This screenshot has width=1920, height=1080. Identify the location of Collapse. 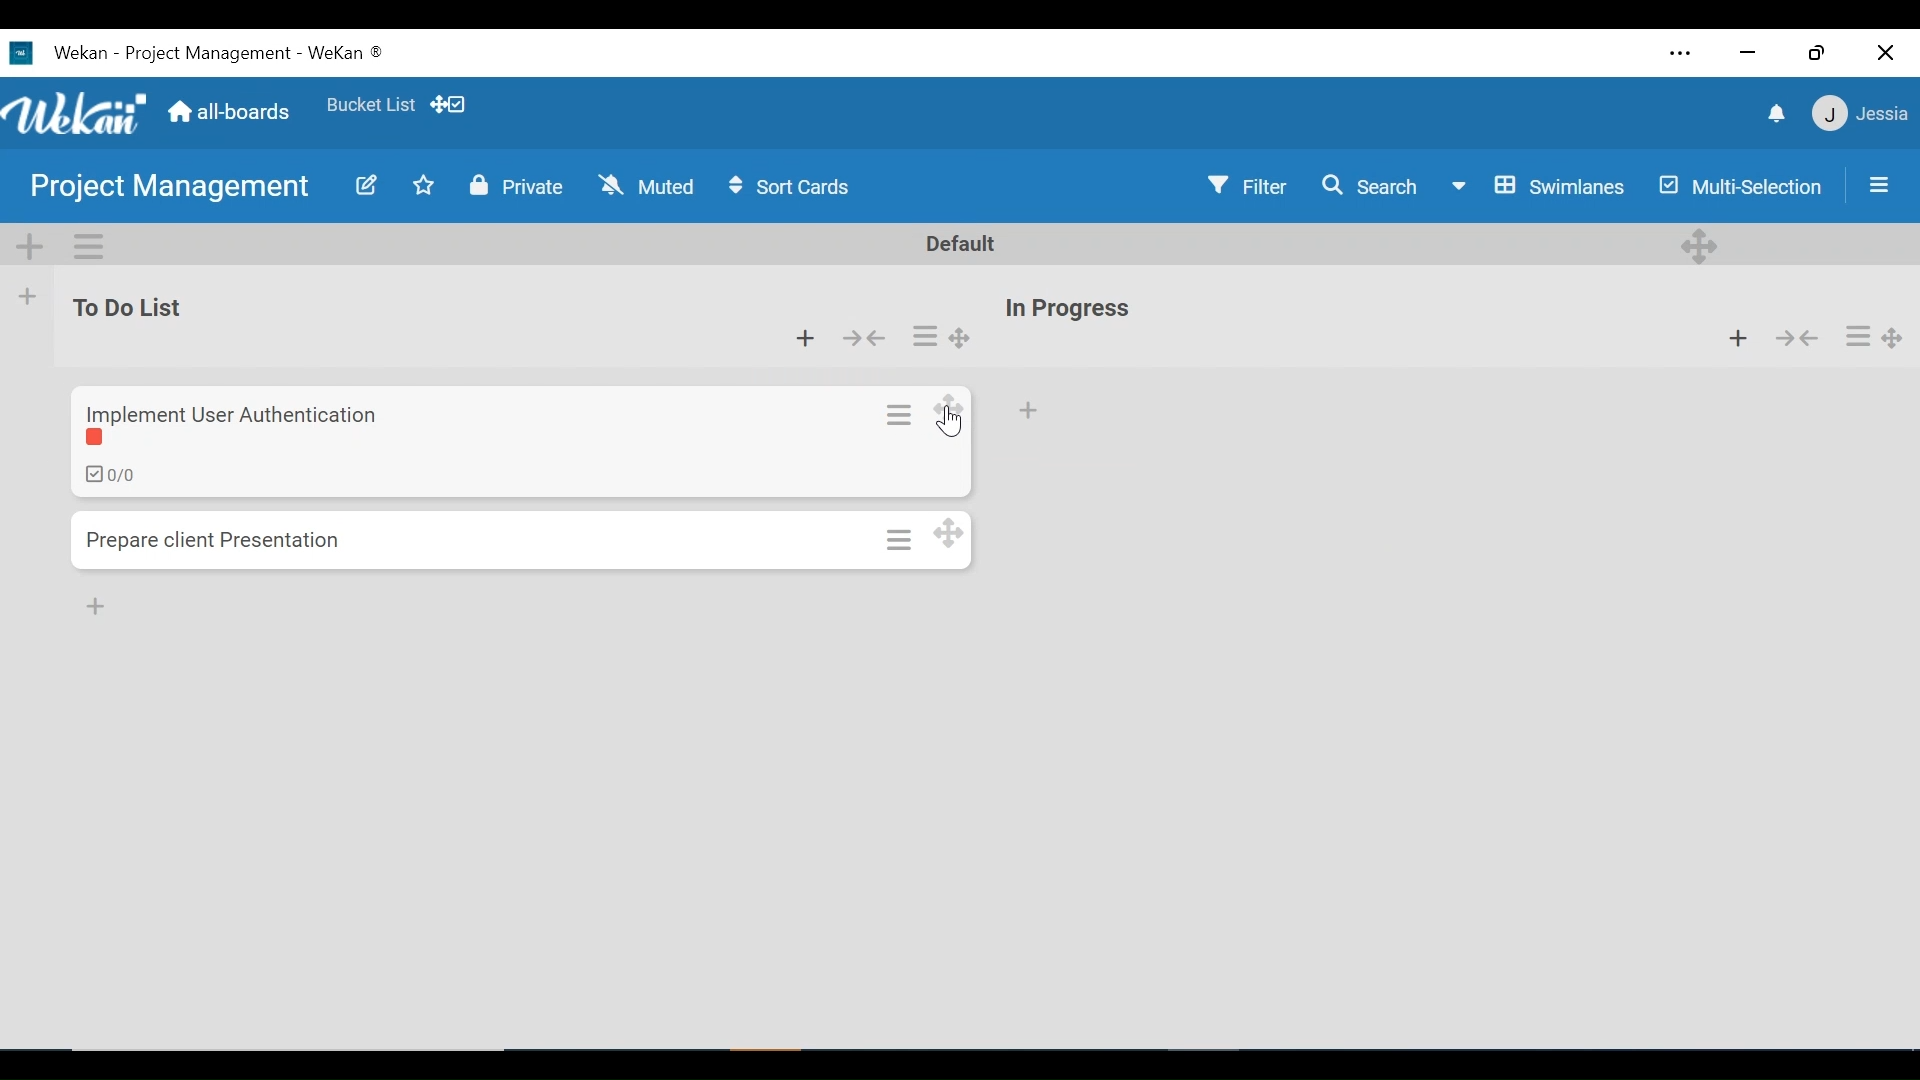
(1797, 340).